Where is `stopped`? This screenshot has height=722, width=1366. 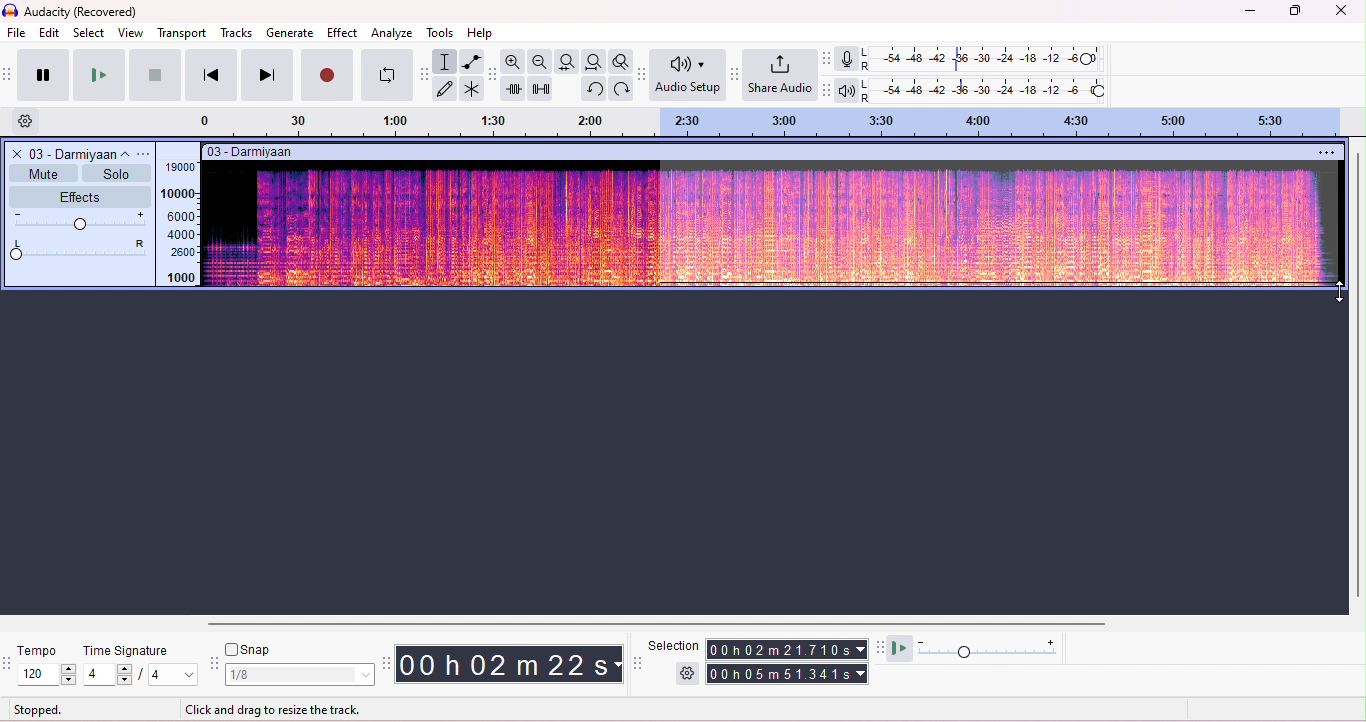 stopped is located at coordinates (40, 709).